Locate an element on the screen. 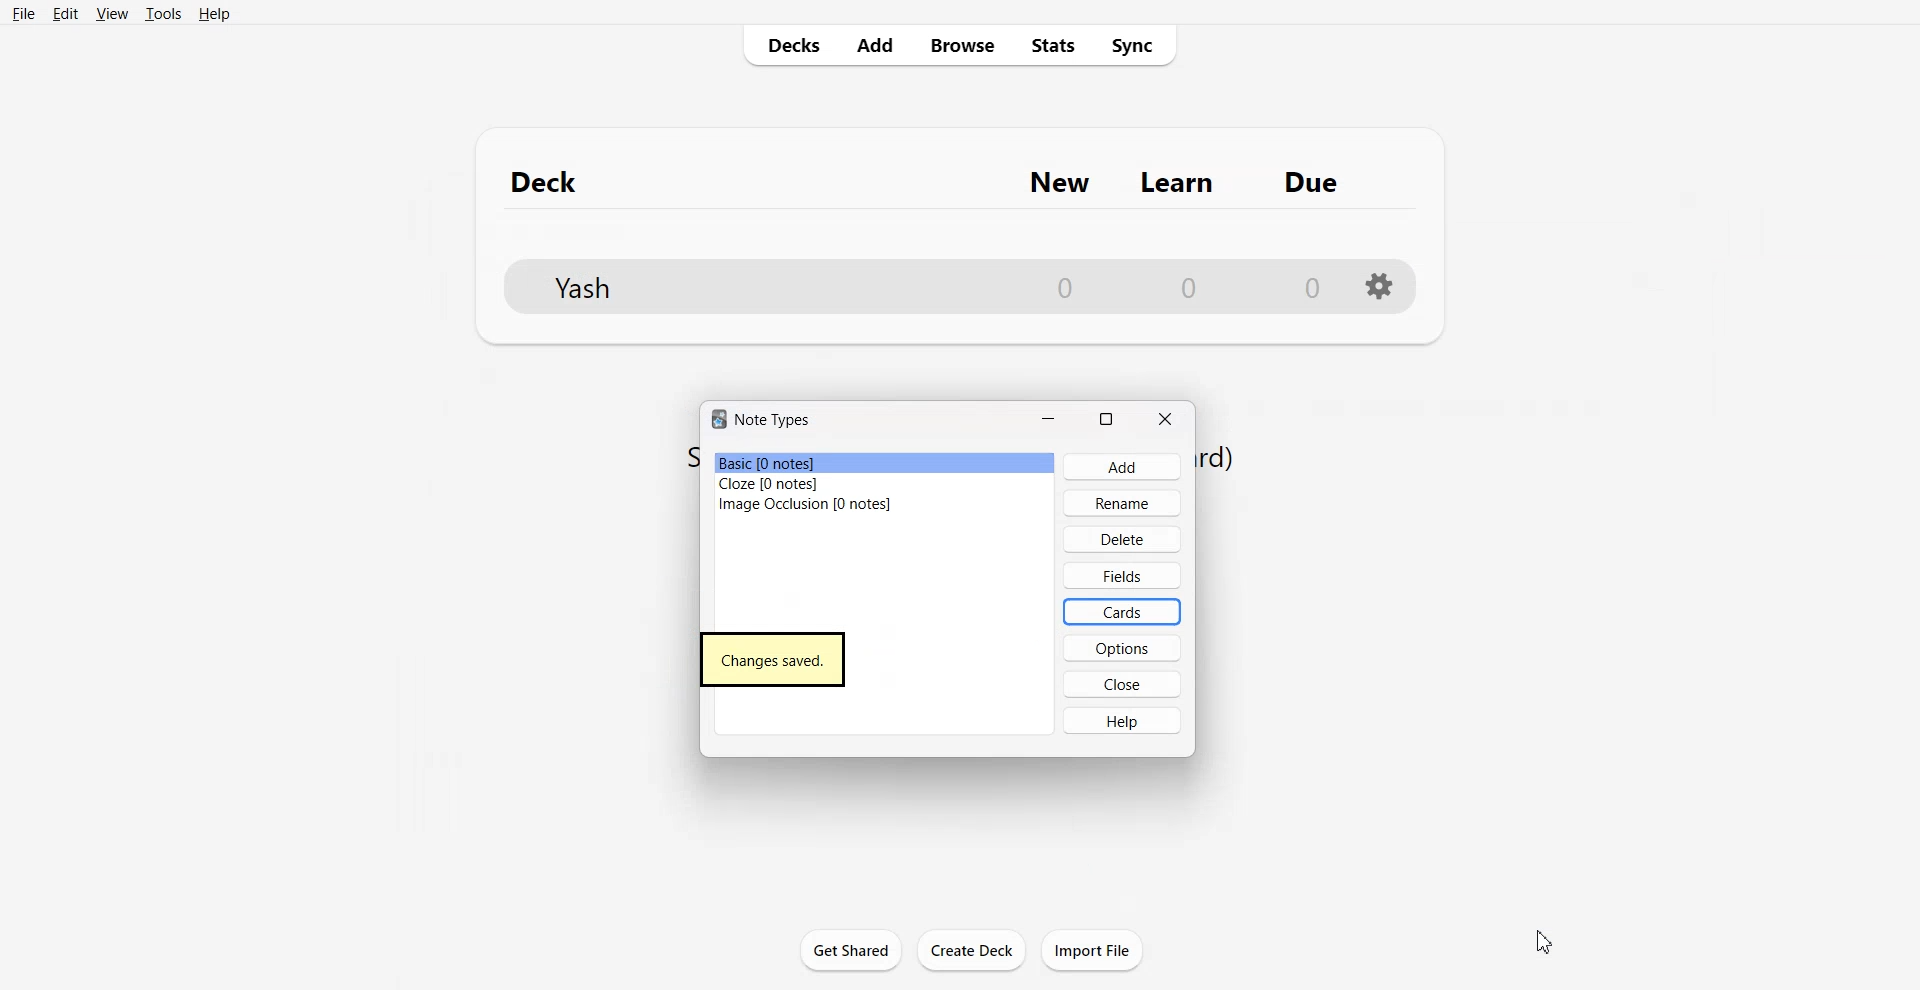 The height and width of the screenshot is (990, 1920). Close is located at coordinates (1121, 684).